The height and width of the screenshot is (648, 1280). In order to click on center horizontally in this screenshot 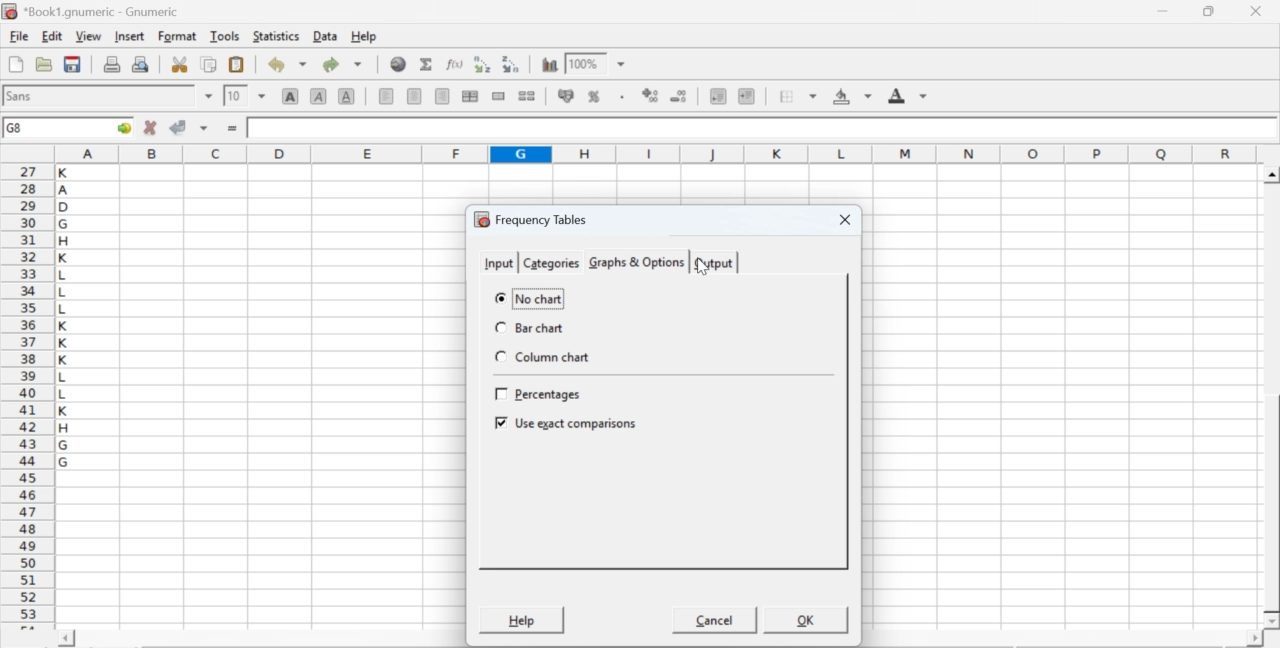, I will do `click(470, 96)`.